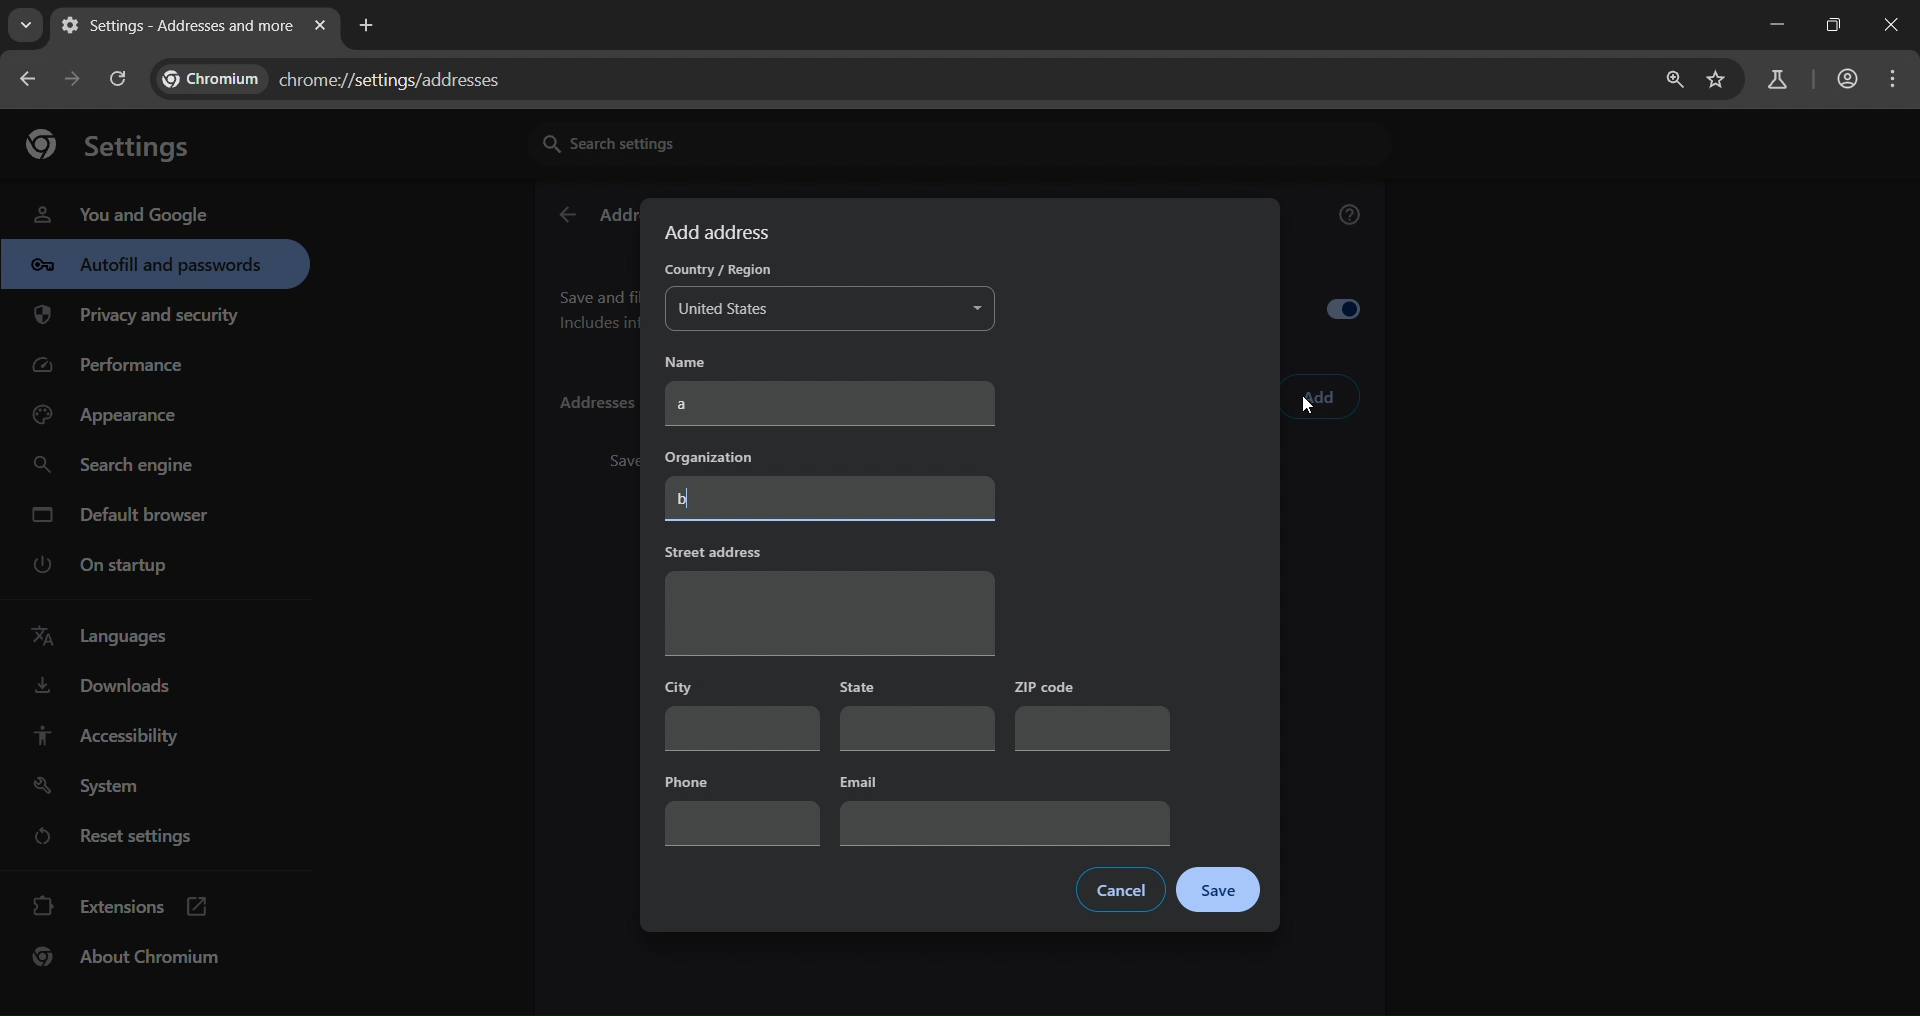 The height and width of the screenshot is (1016, 1920). Describe the element at coordinates (1218, 890) in the screenshot. I see `save` at that location.